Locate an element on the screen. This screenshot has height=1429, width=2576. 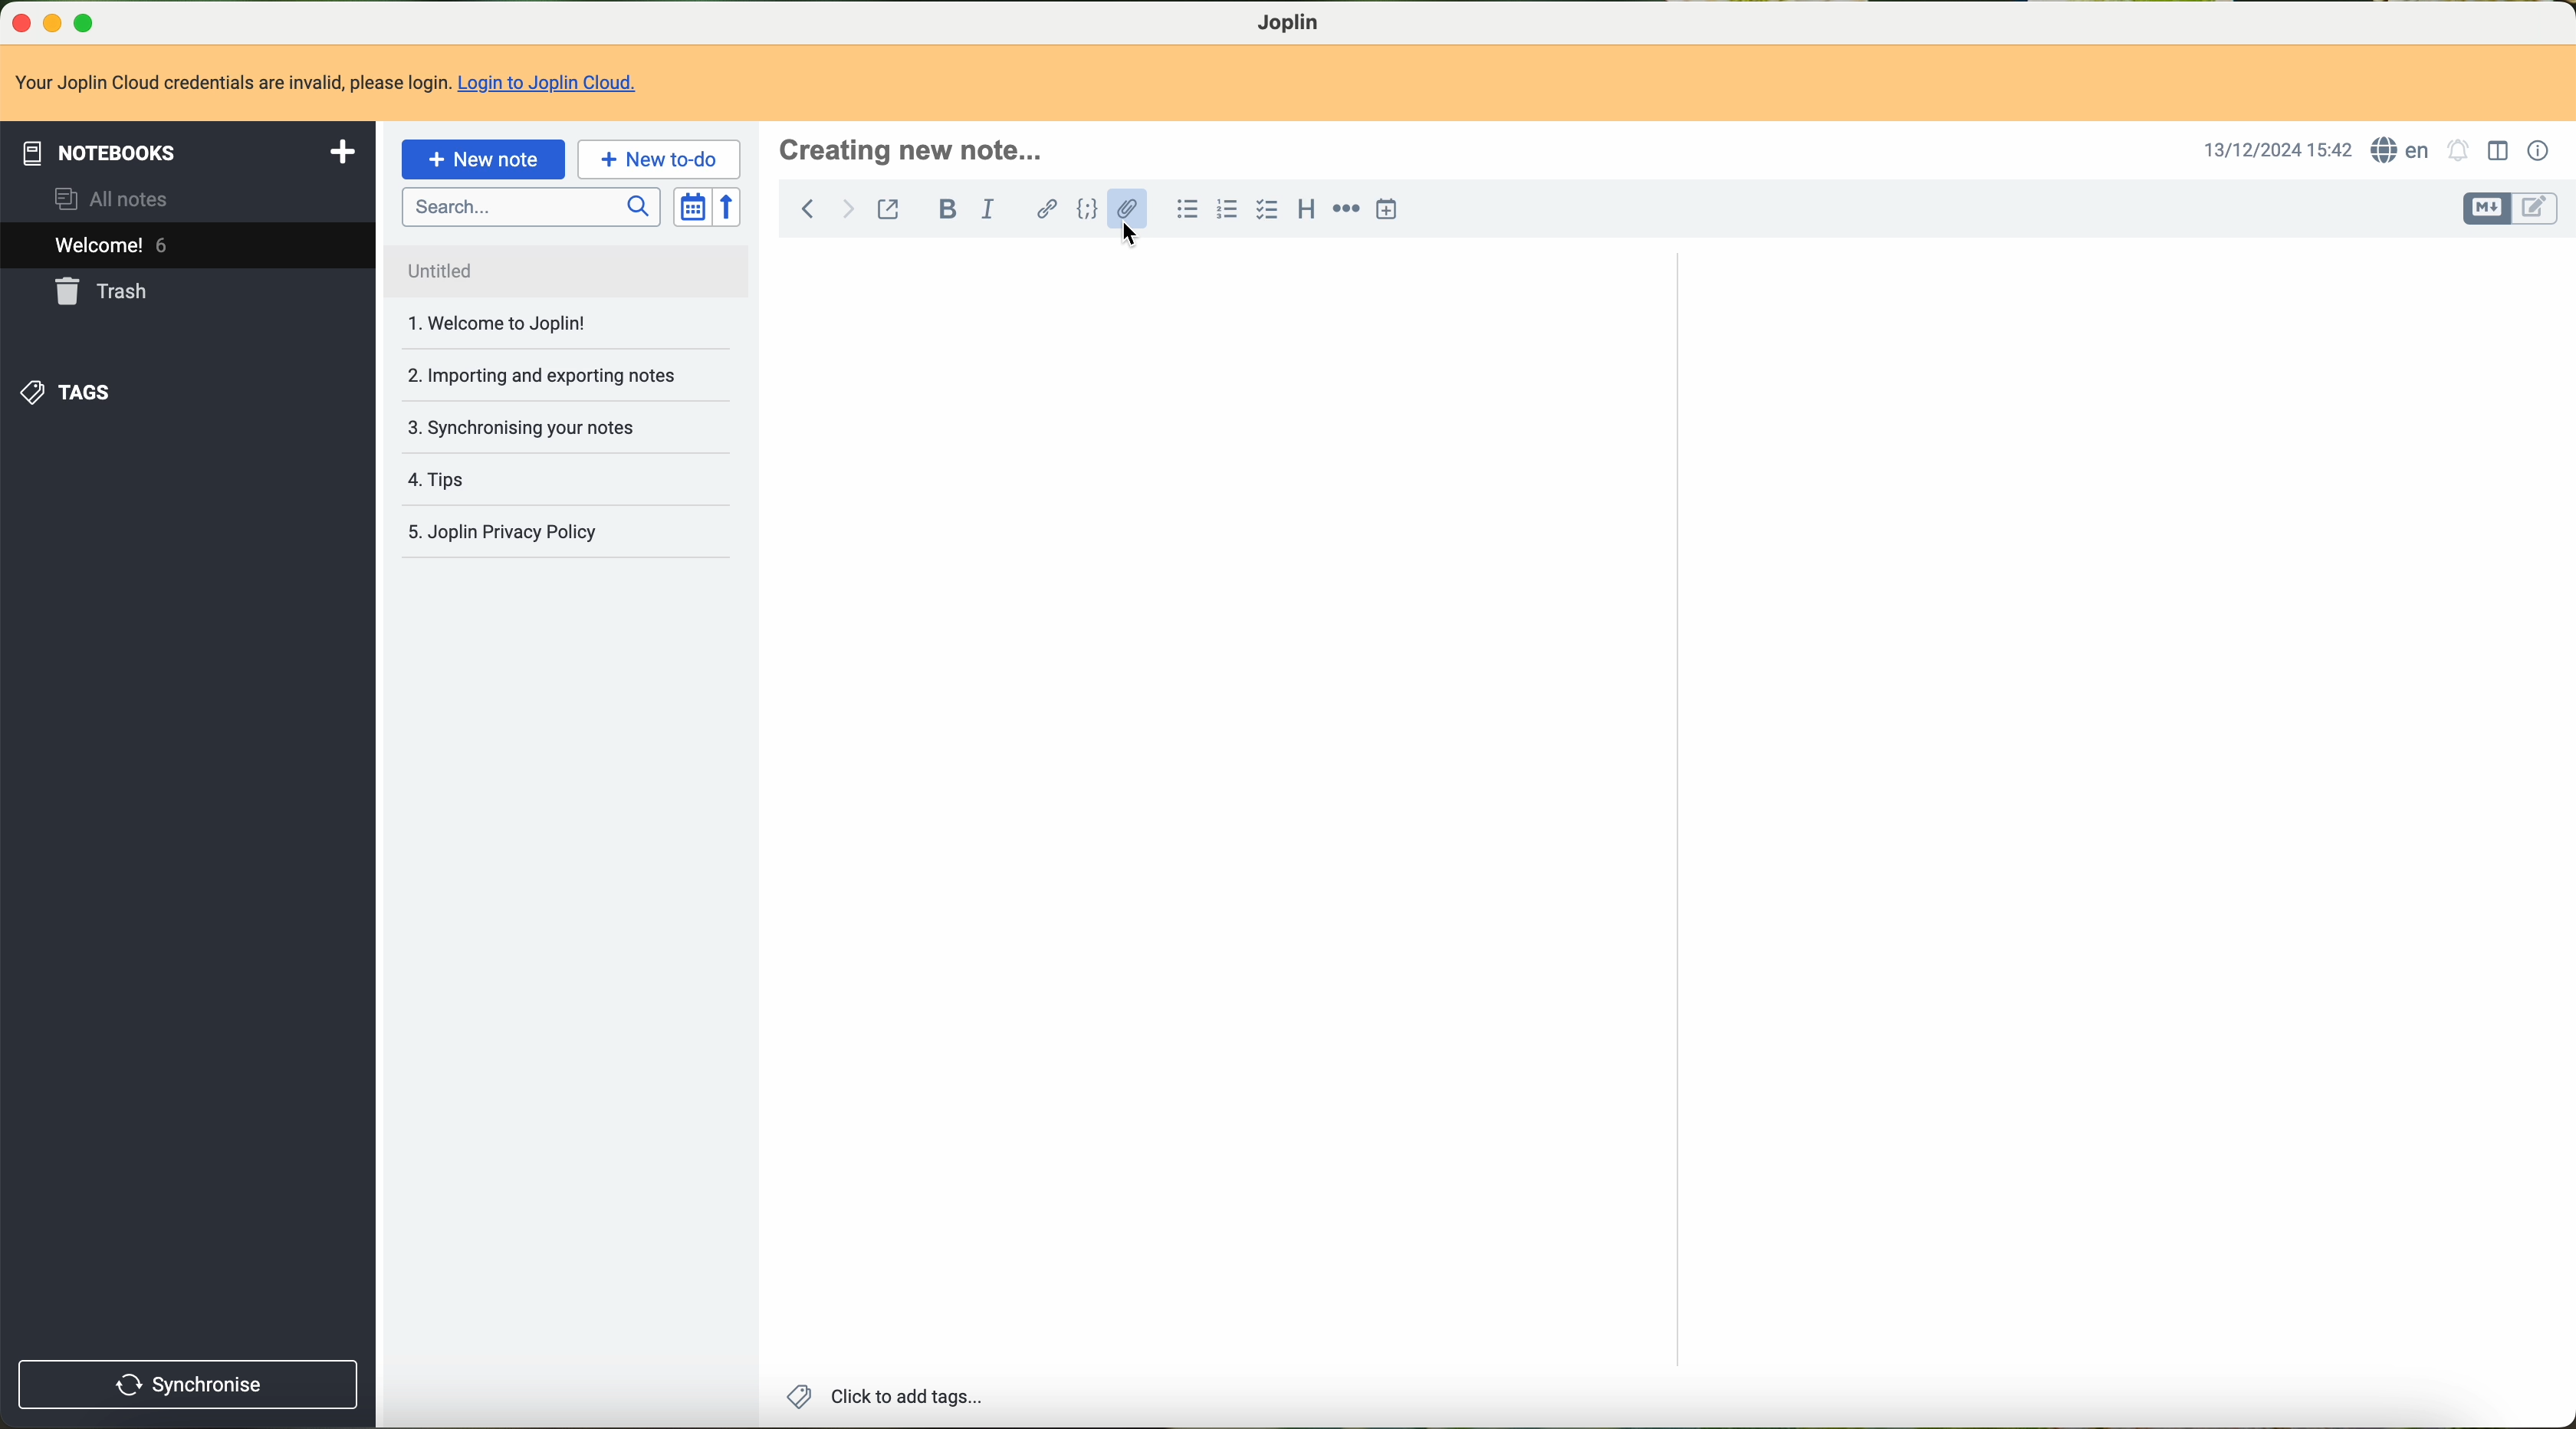
workspace is located at coordinates (1660, 822).